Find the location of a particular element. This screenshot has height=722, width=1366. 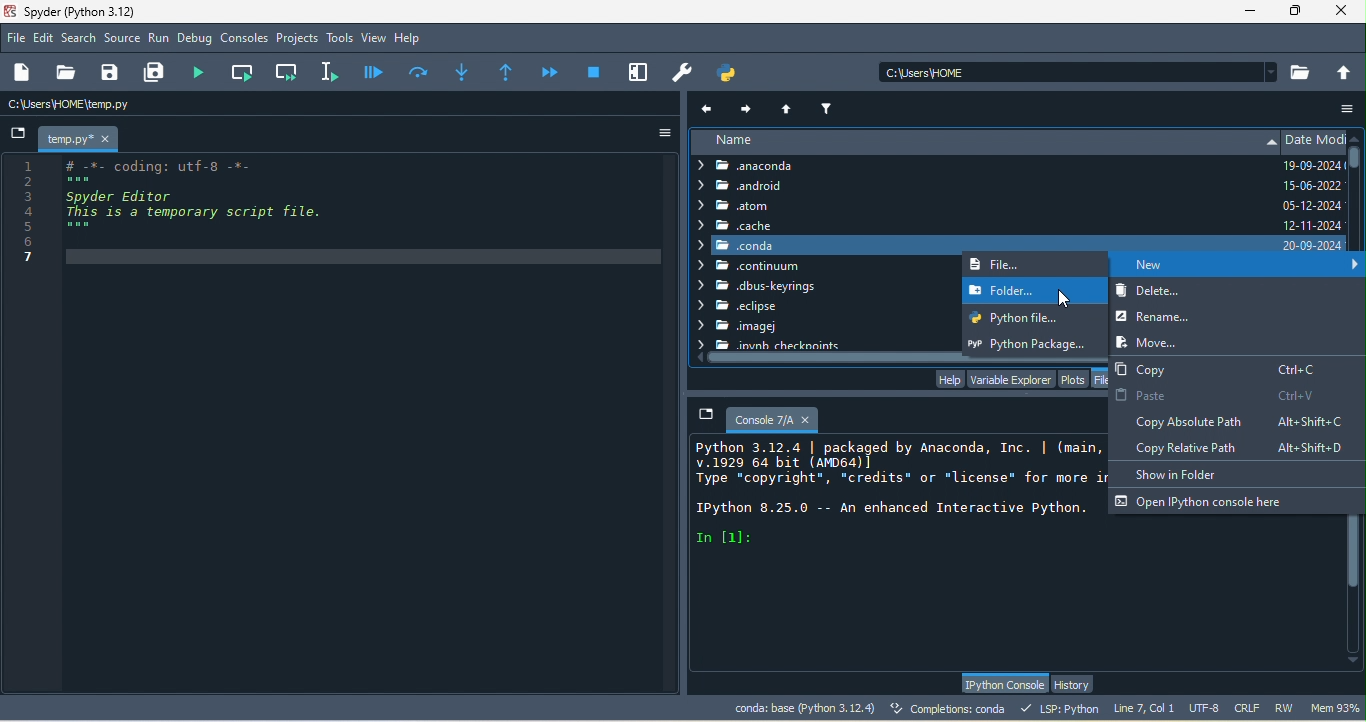

options is located at coordinates (657, 133).